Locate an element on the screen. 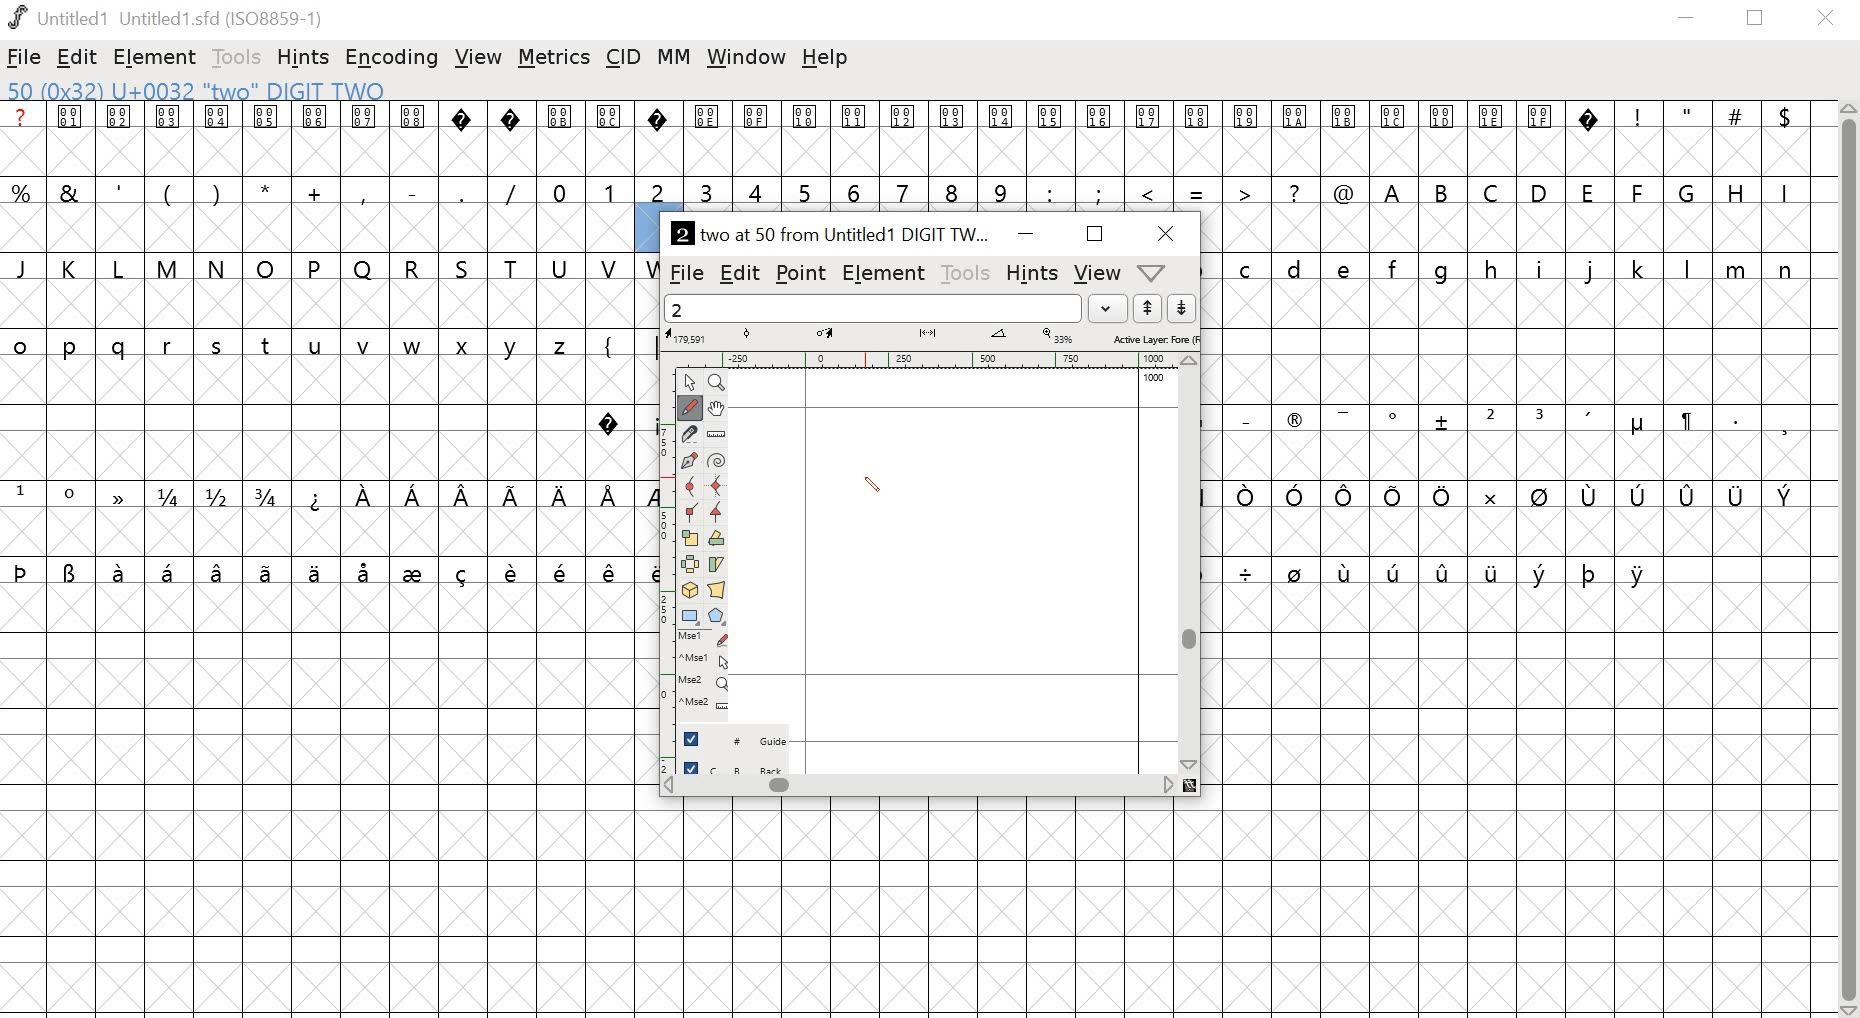 This screenshot has width=1860, height=1018. 1000 is located at coordinates (1154, 380).